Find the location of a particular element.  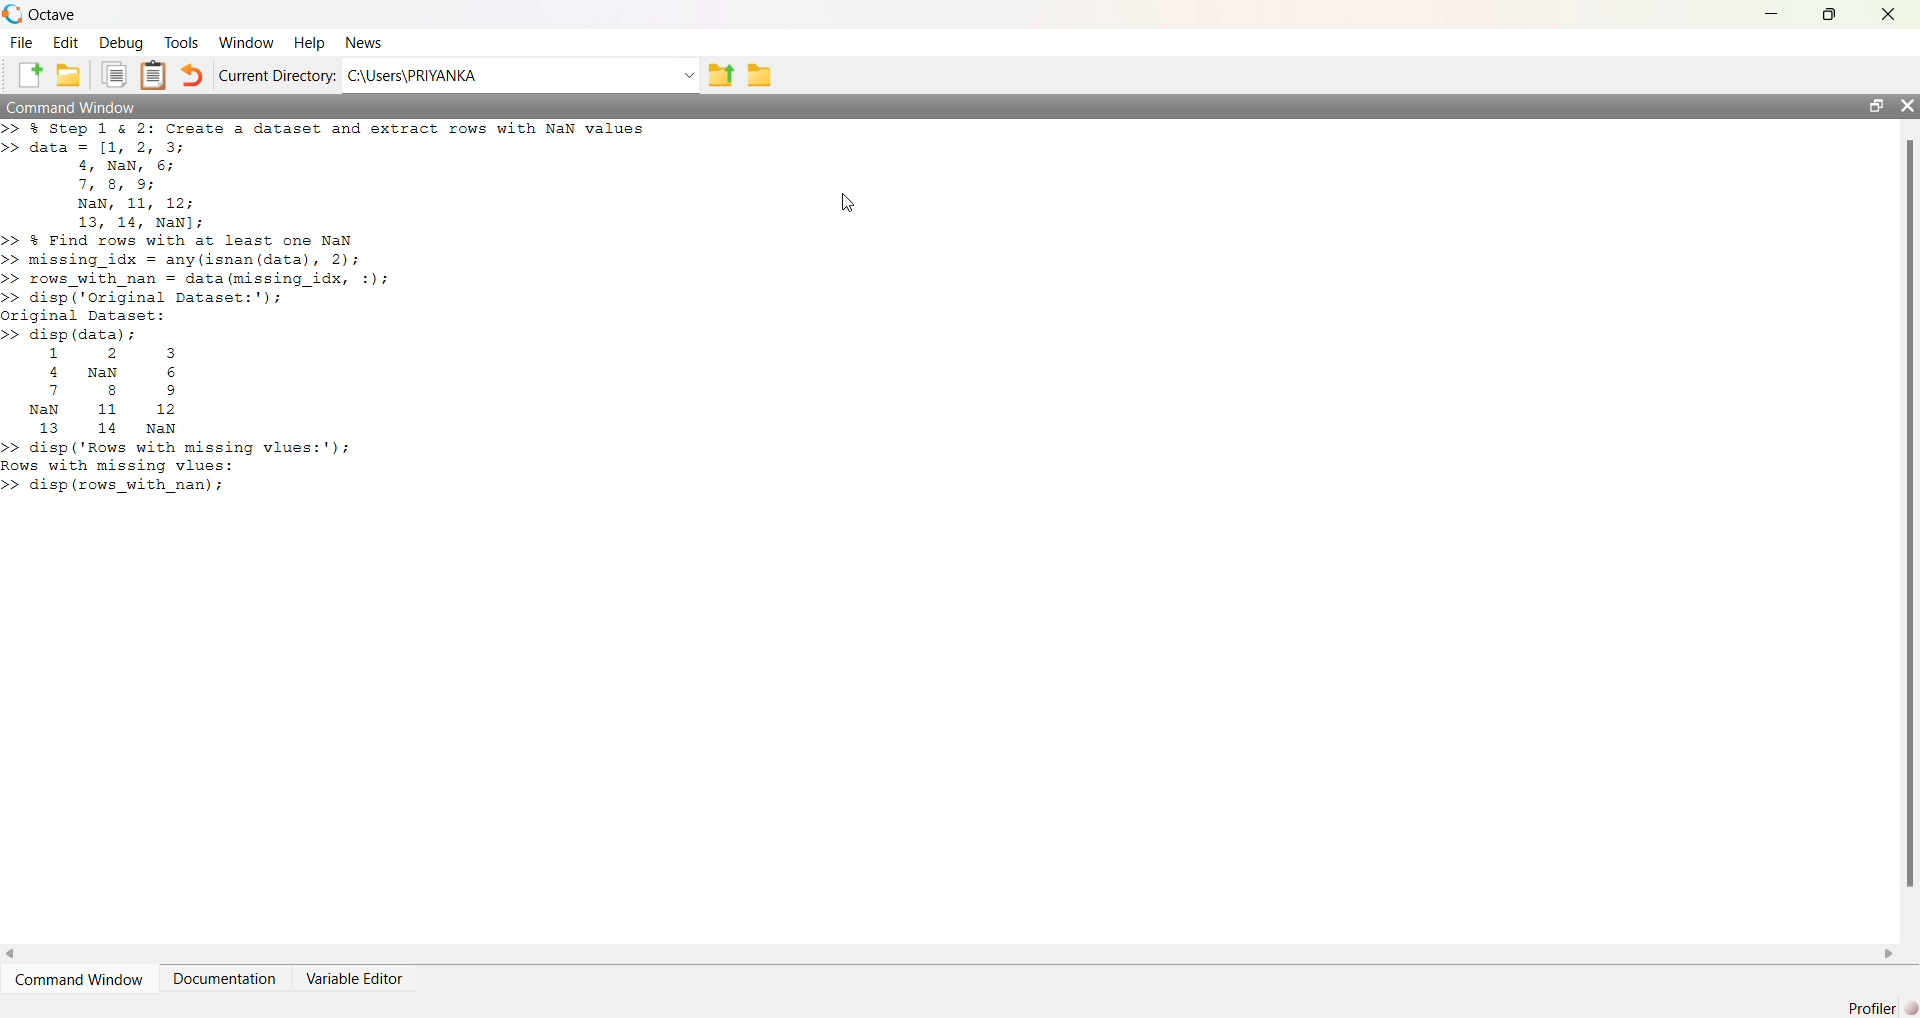

C:\Users\PRIYANKA is located at coordinates (412, 75).